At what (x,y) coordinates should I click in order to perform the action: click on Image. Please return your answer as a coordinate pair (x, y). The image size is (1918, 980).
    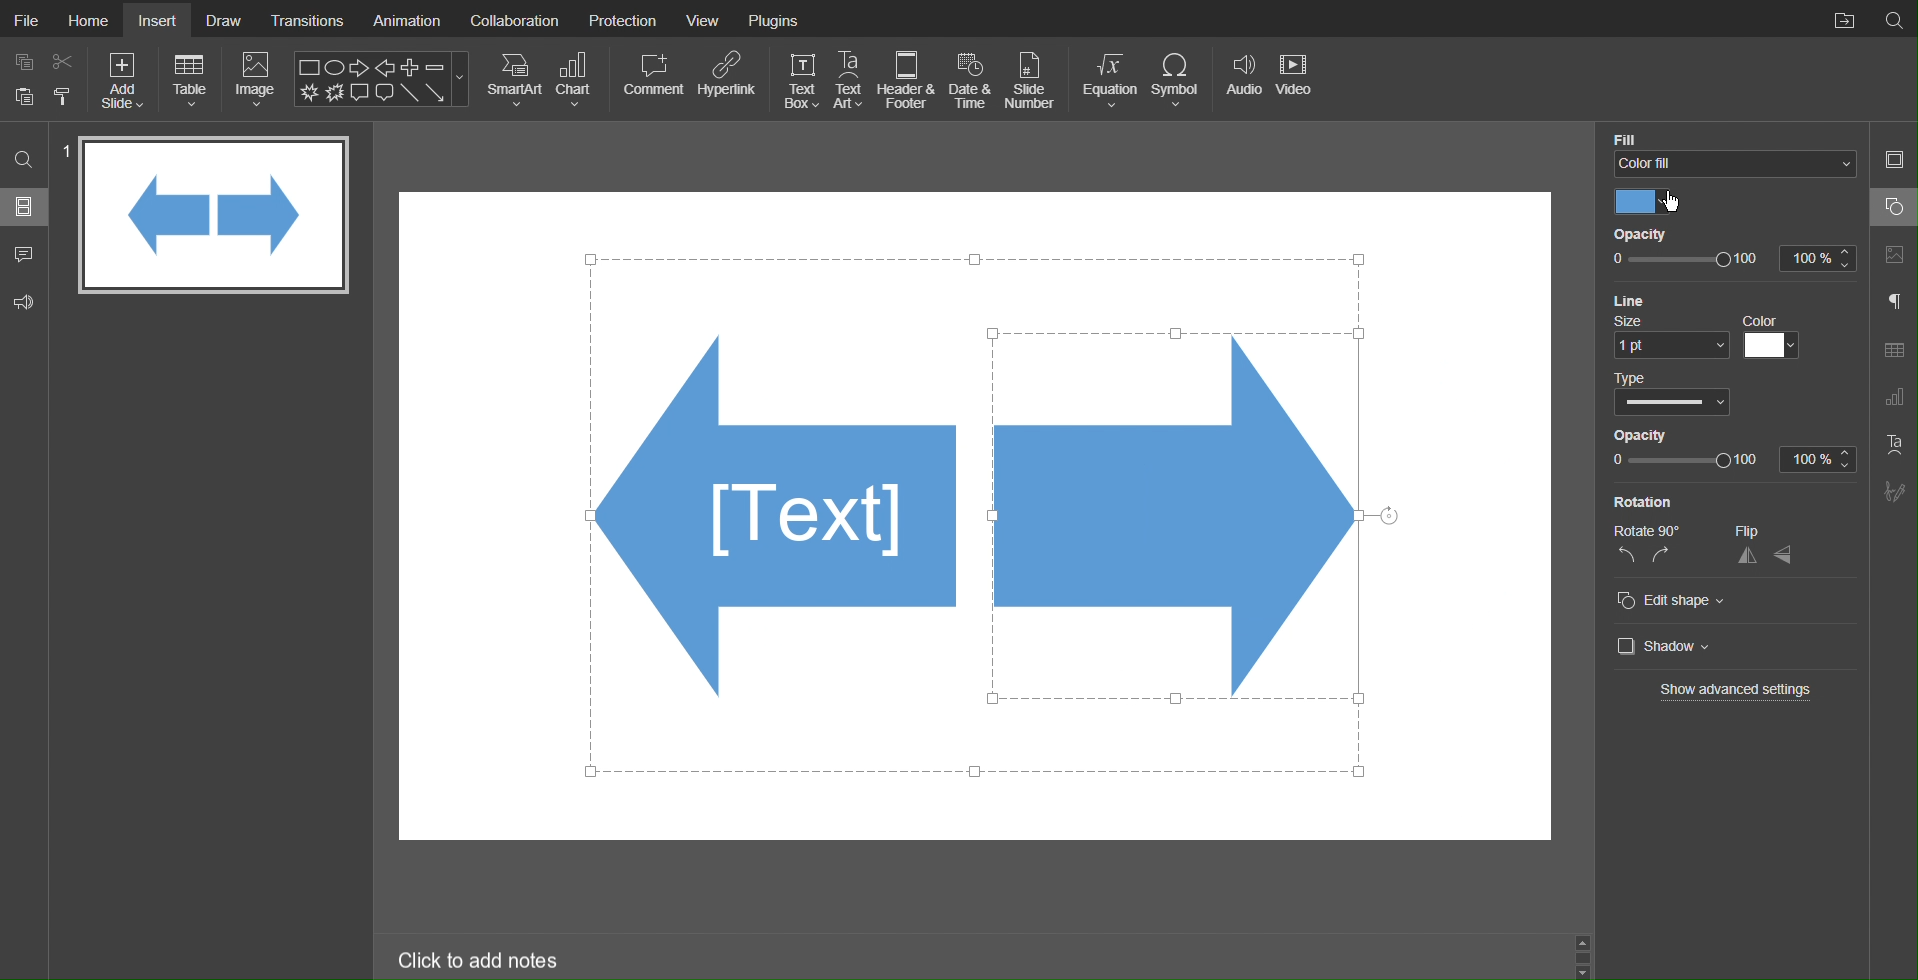
    Looking at the image, I should click on (256, 79).